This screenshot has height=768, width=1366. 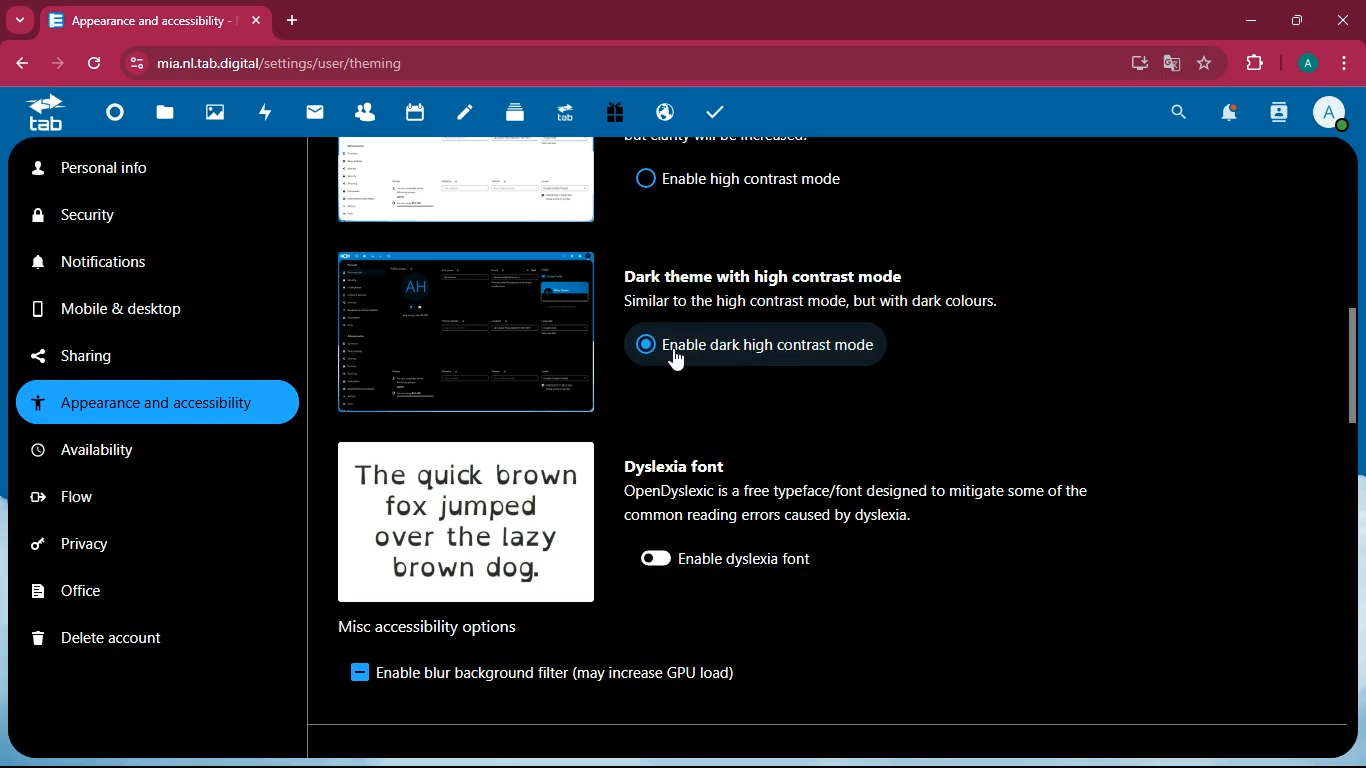 I want to click on profile, so click(x=1305, y=65).